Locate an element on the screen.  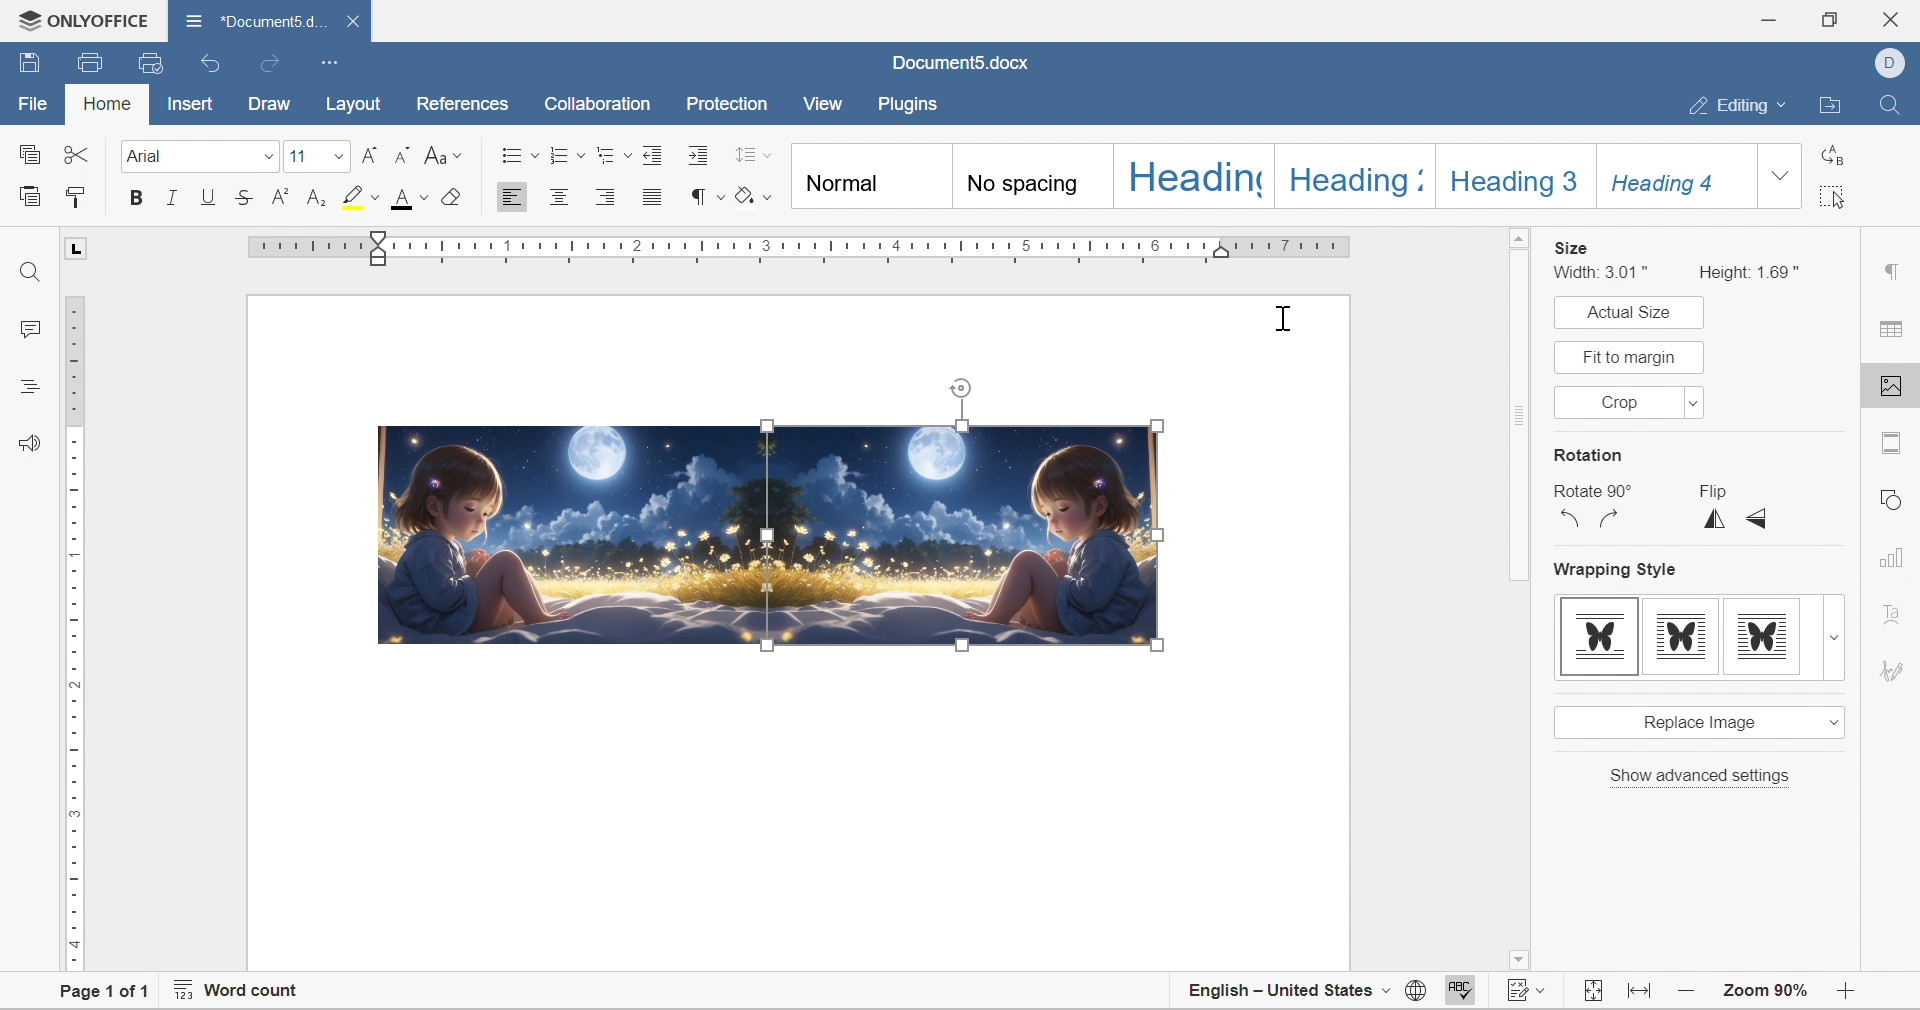
document5.docx is located at coordinates (964, 63).